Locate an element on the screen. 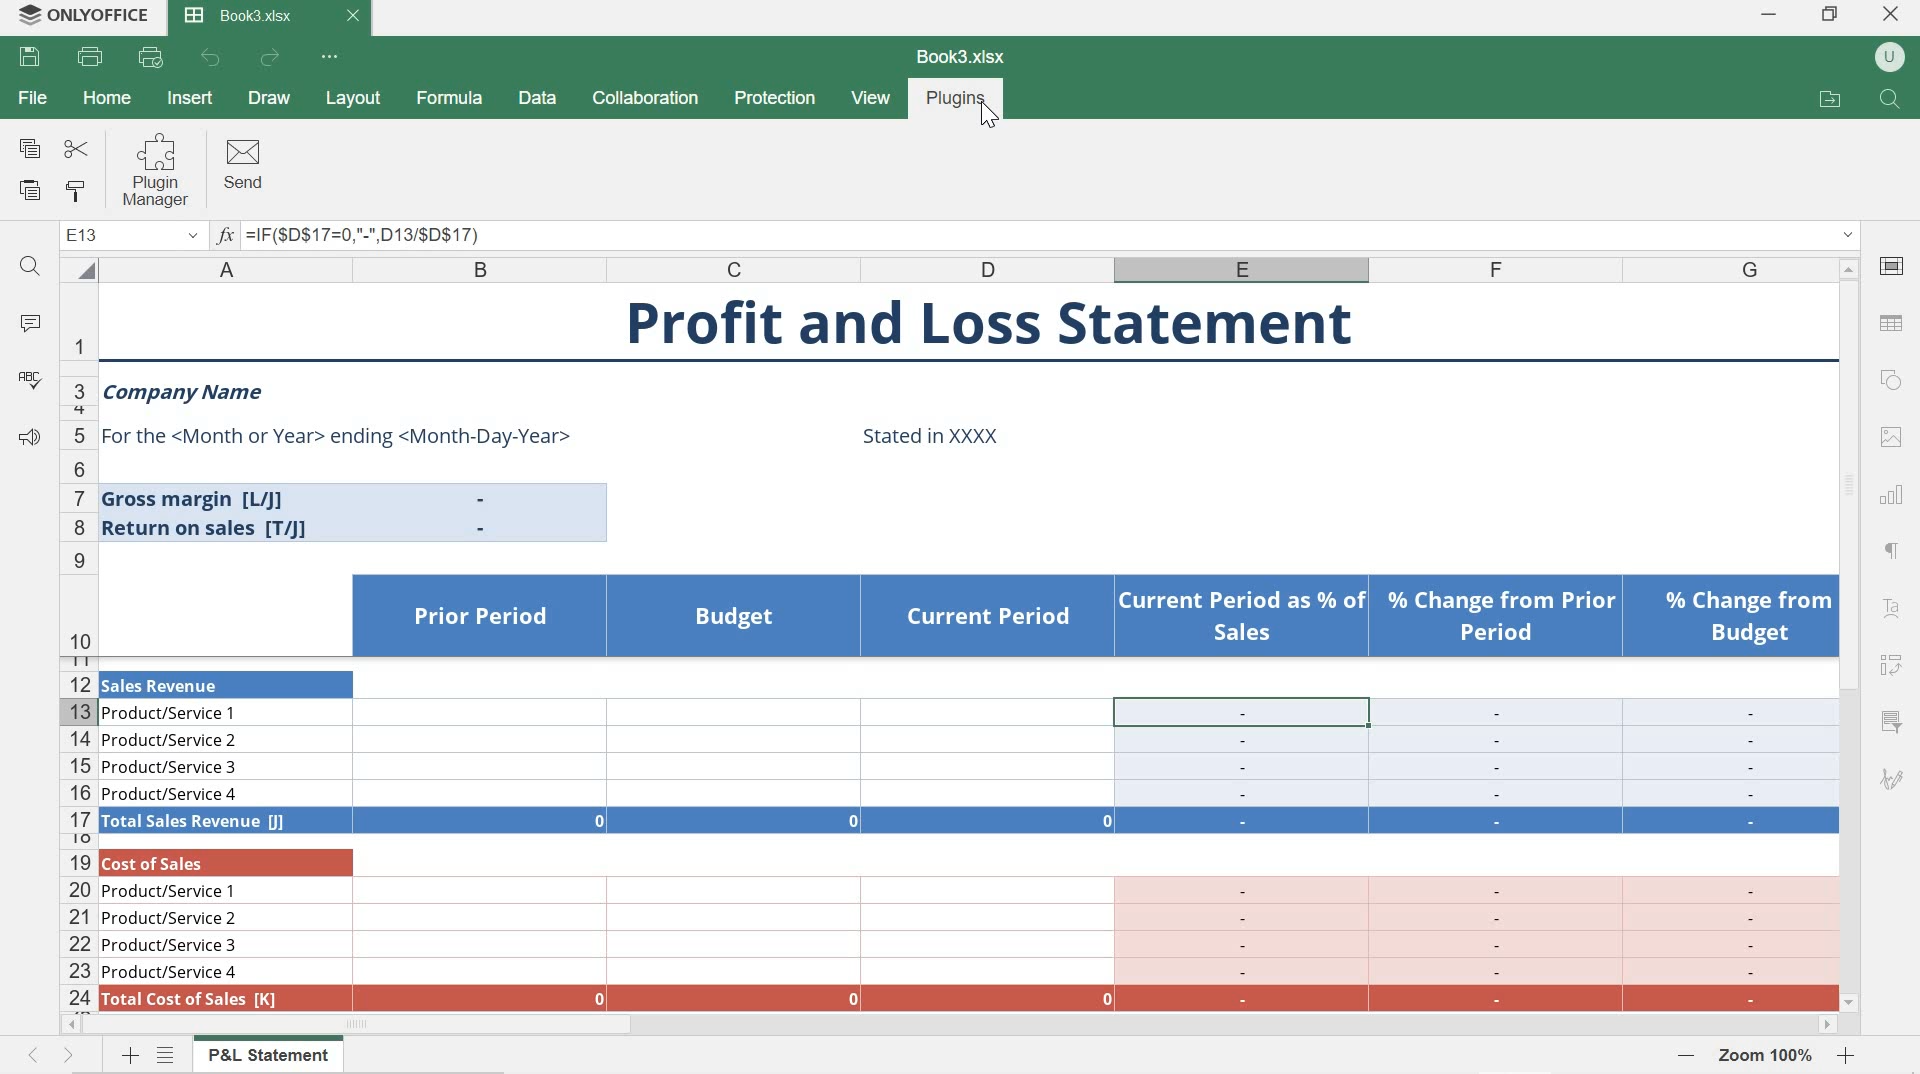 The width and height of the screenshot is (1920, 1074). send is located at coordinates (245, 165).